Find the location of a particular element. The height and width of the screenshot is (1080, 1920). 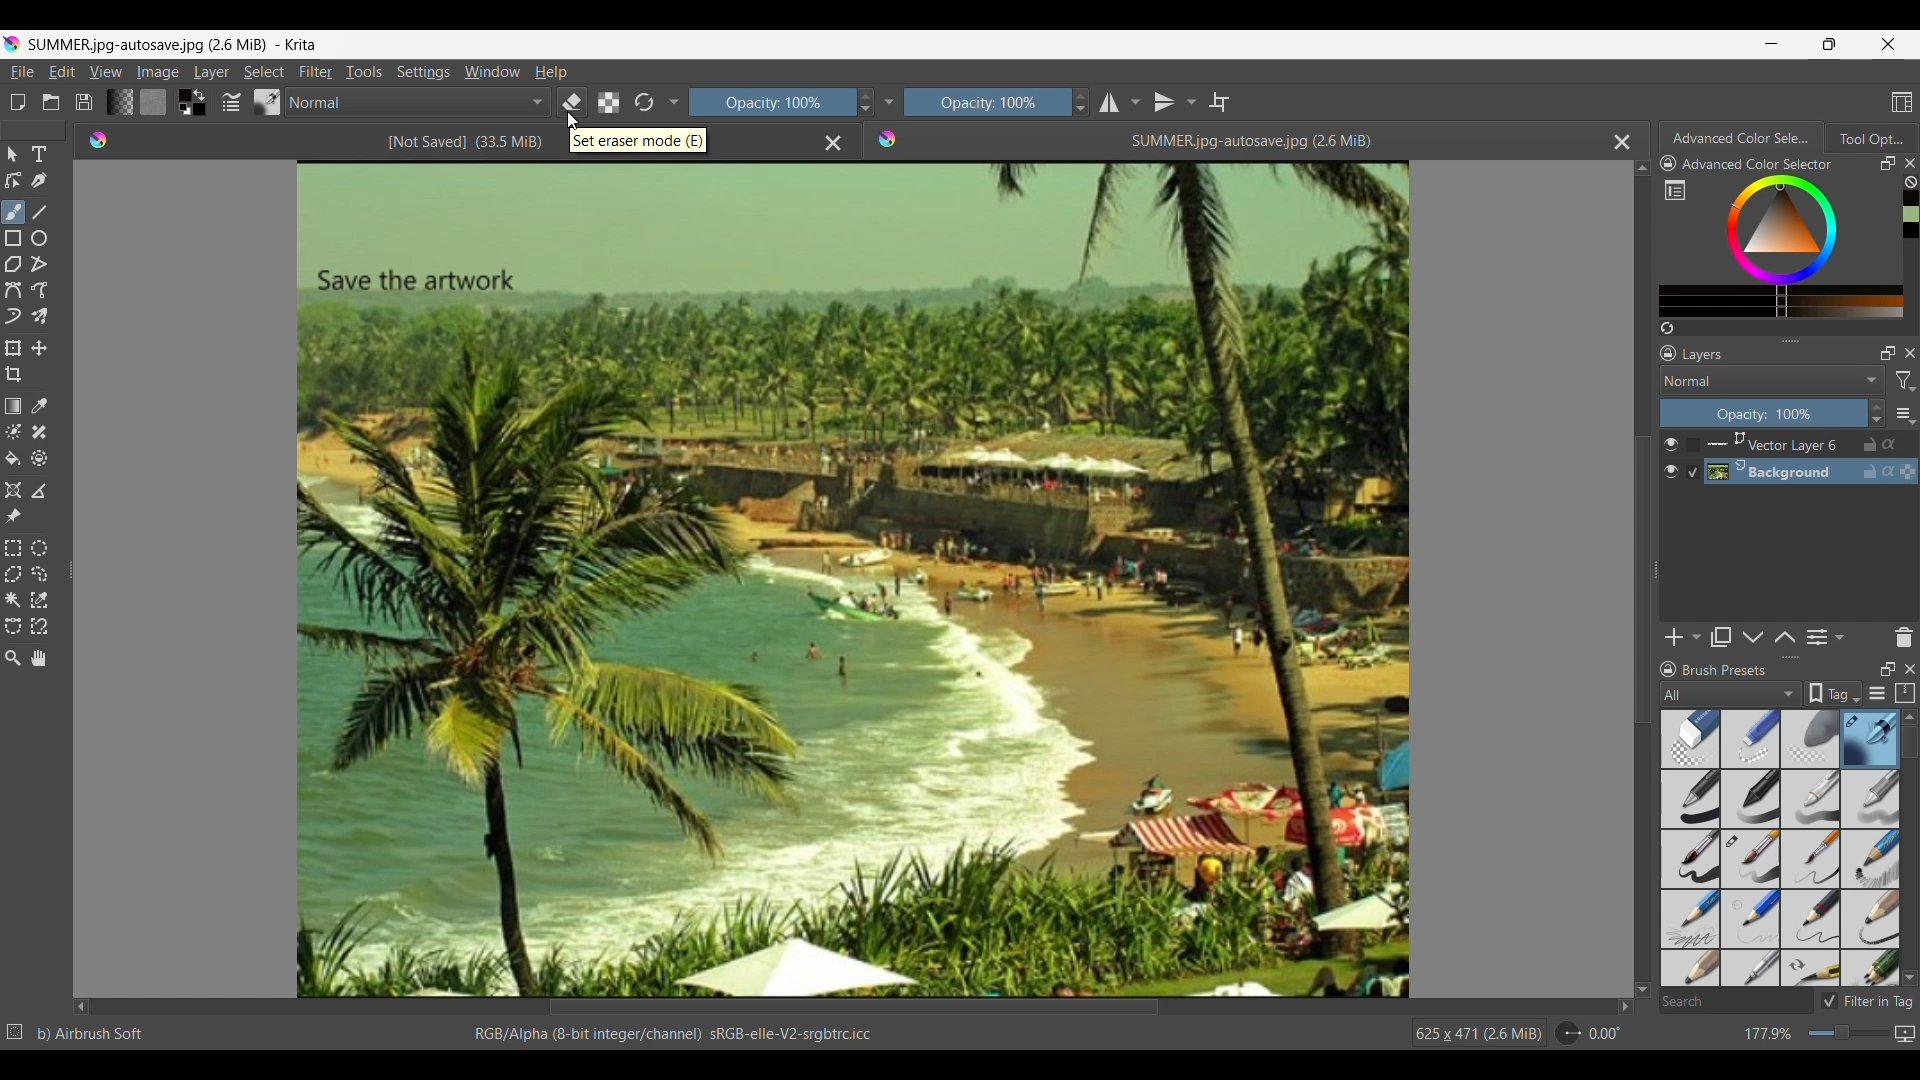

Elliptical selection tool is located at coordinates (39, 548).